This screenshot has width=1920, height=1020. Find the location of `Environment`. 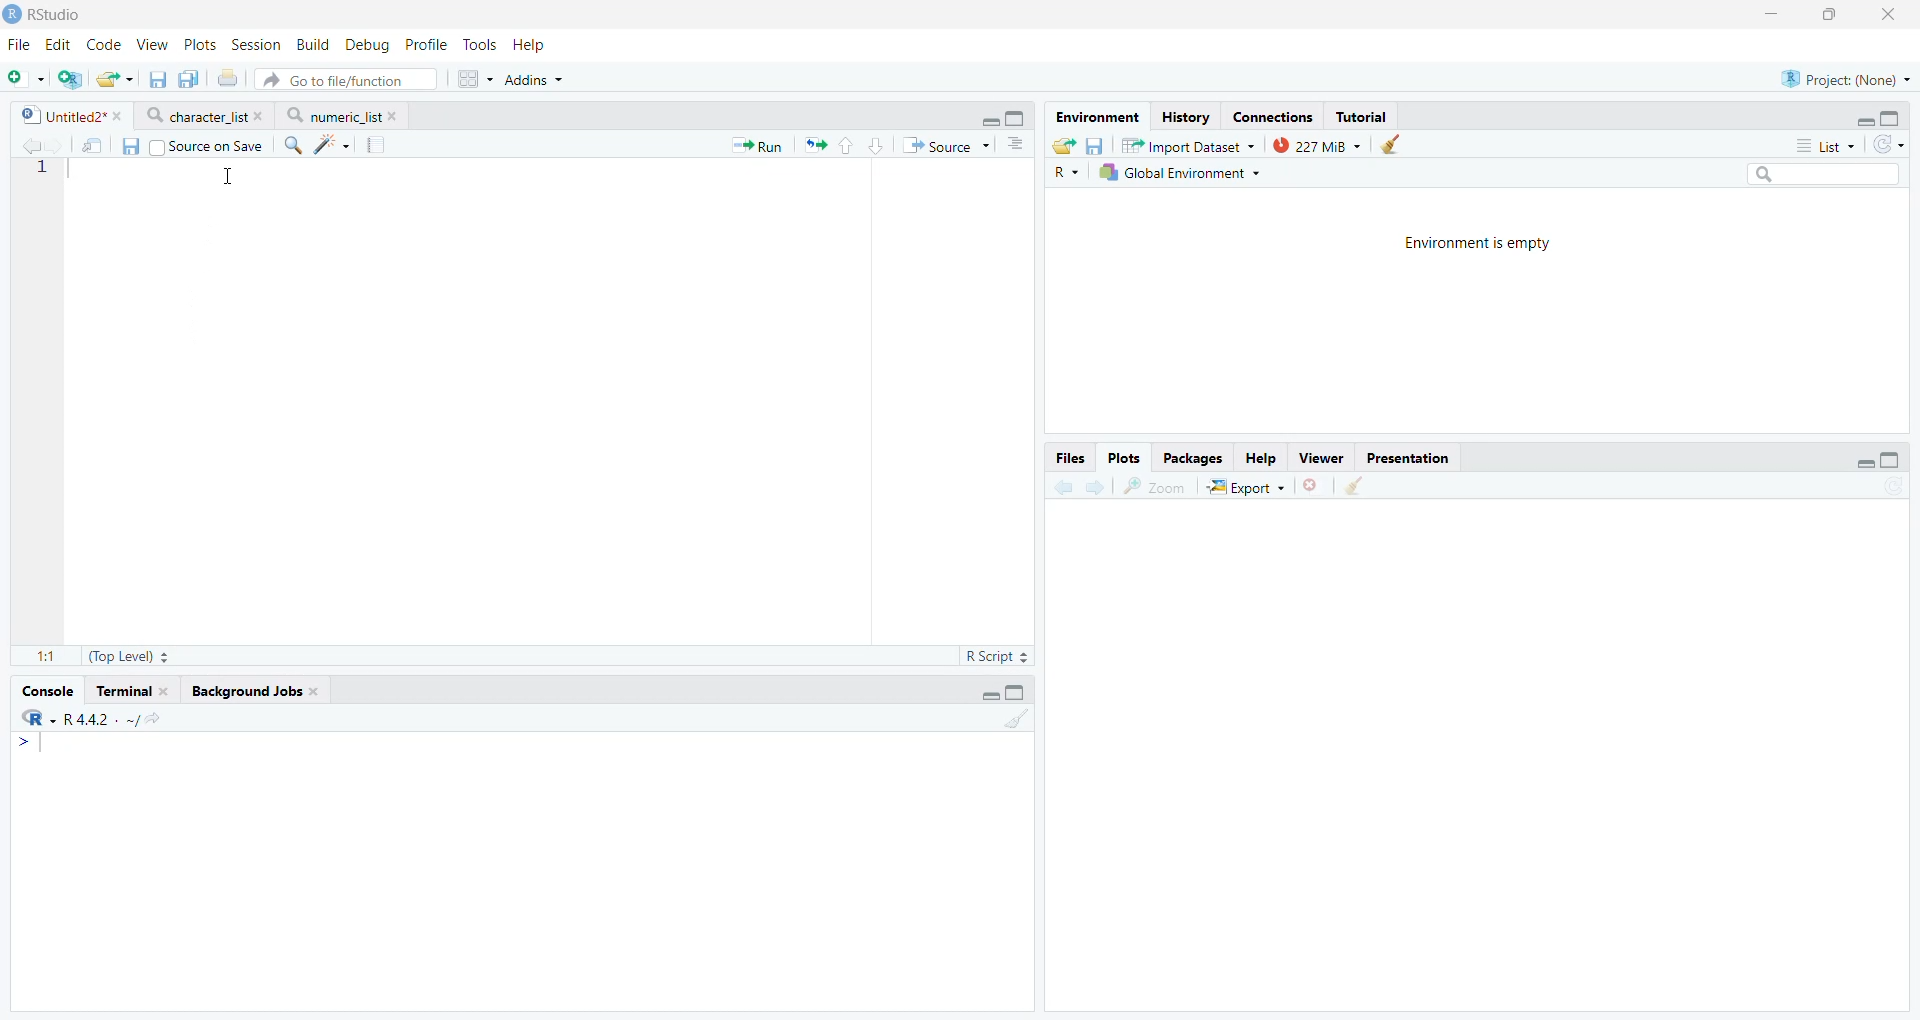

Environment is located at coordinates (1096, 117).